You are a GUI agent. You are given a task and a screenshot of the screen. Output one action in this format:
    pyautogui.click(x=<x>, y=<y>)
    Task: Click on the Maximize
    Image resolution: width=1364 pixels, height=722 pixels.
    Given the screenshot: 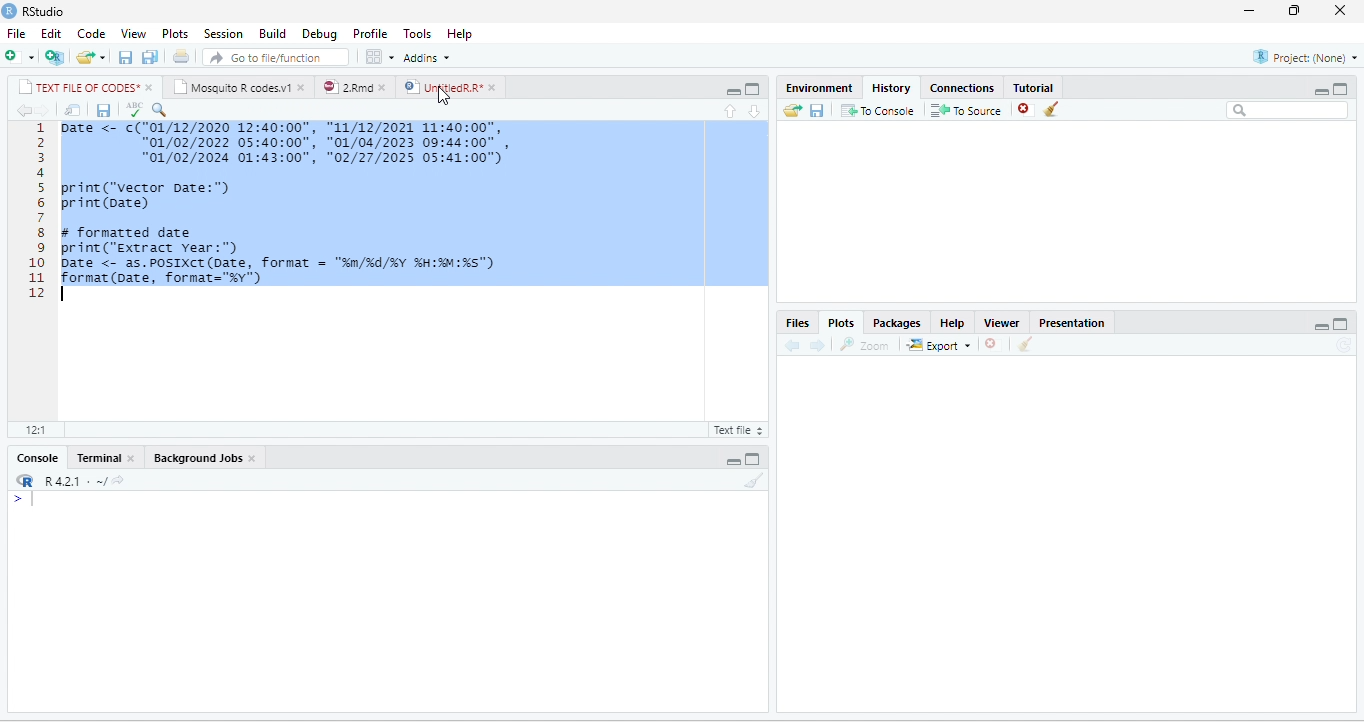 What is the action you would take?
    pyautogui.click(x=1340, y=89)
    